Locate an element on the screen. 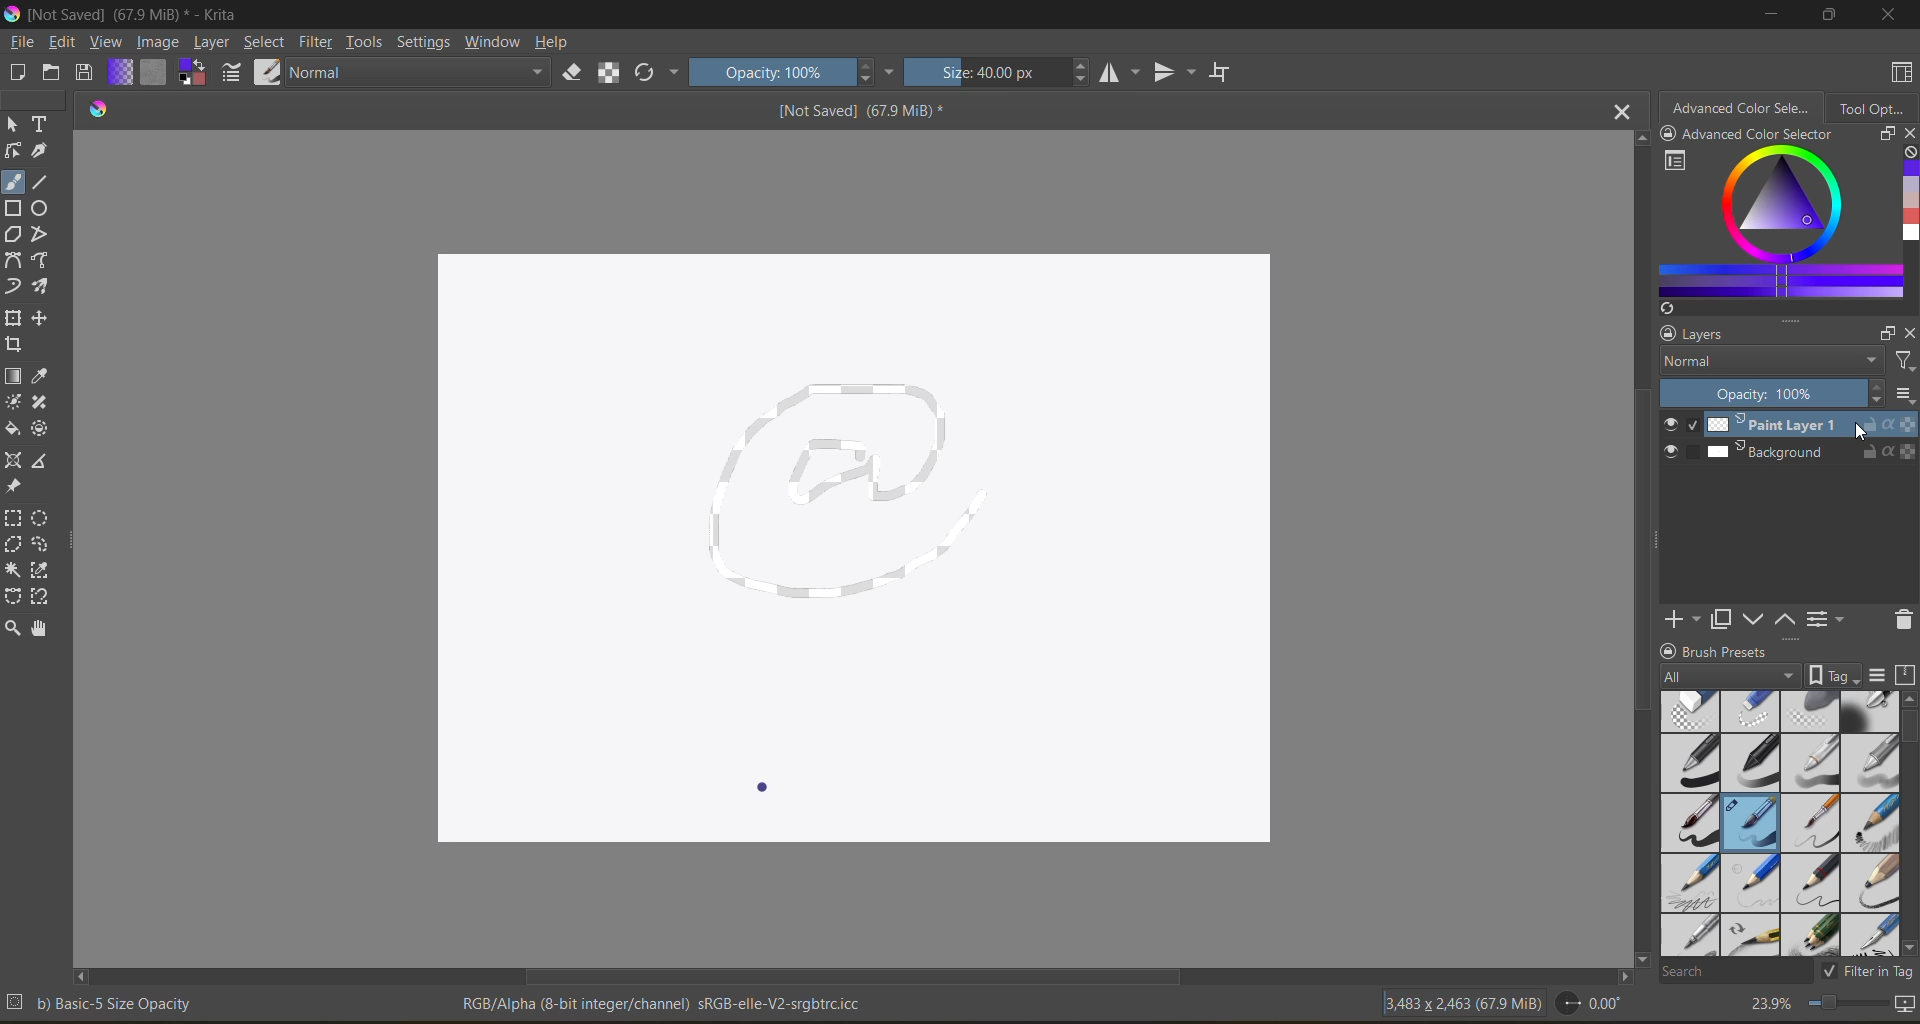  rectangular selection tool is located at coordinates (12, 518).